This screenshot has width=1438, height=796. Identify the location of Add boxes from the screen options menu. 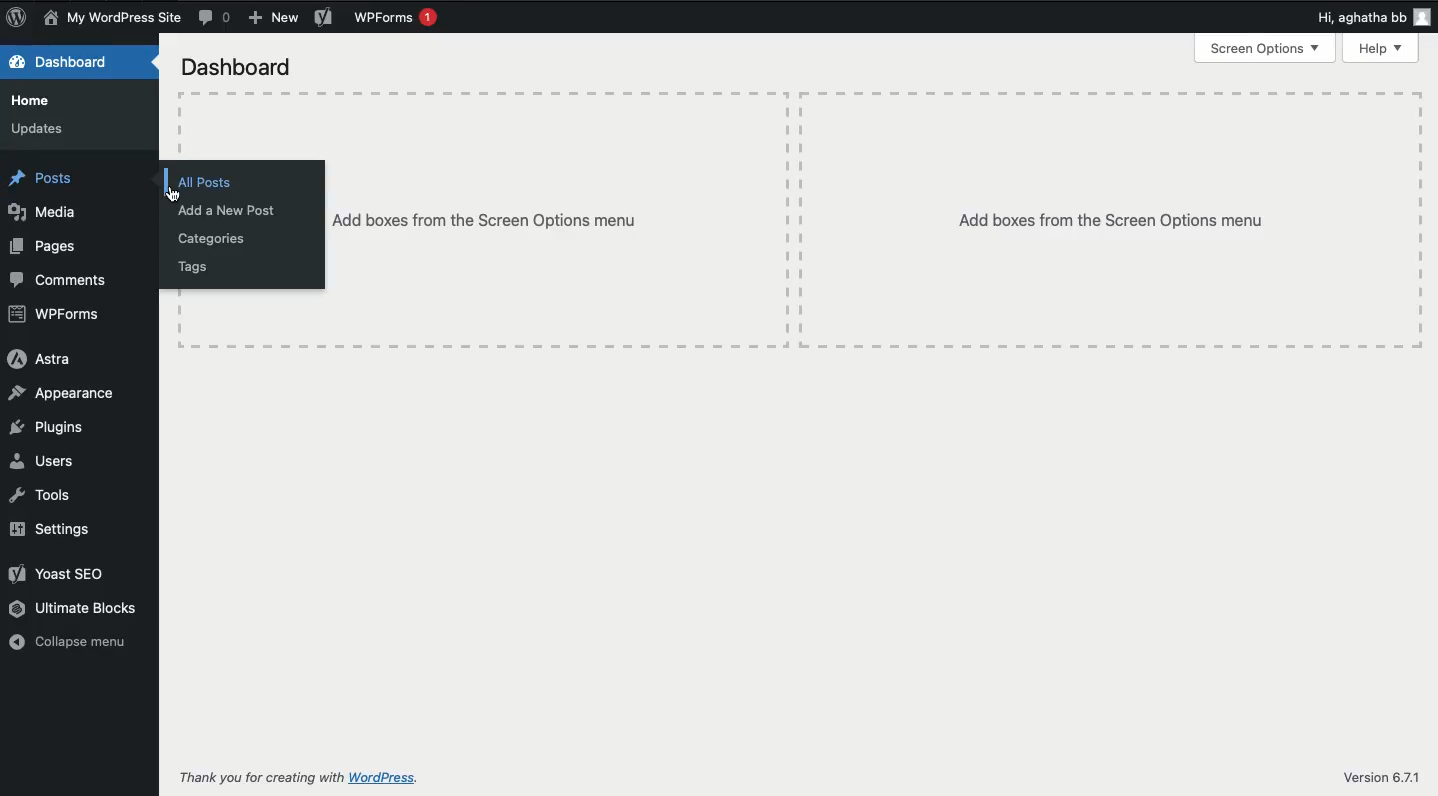
(1112, 220).